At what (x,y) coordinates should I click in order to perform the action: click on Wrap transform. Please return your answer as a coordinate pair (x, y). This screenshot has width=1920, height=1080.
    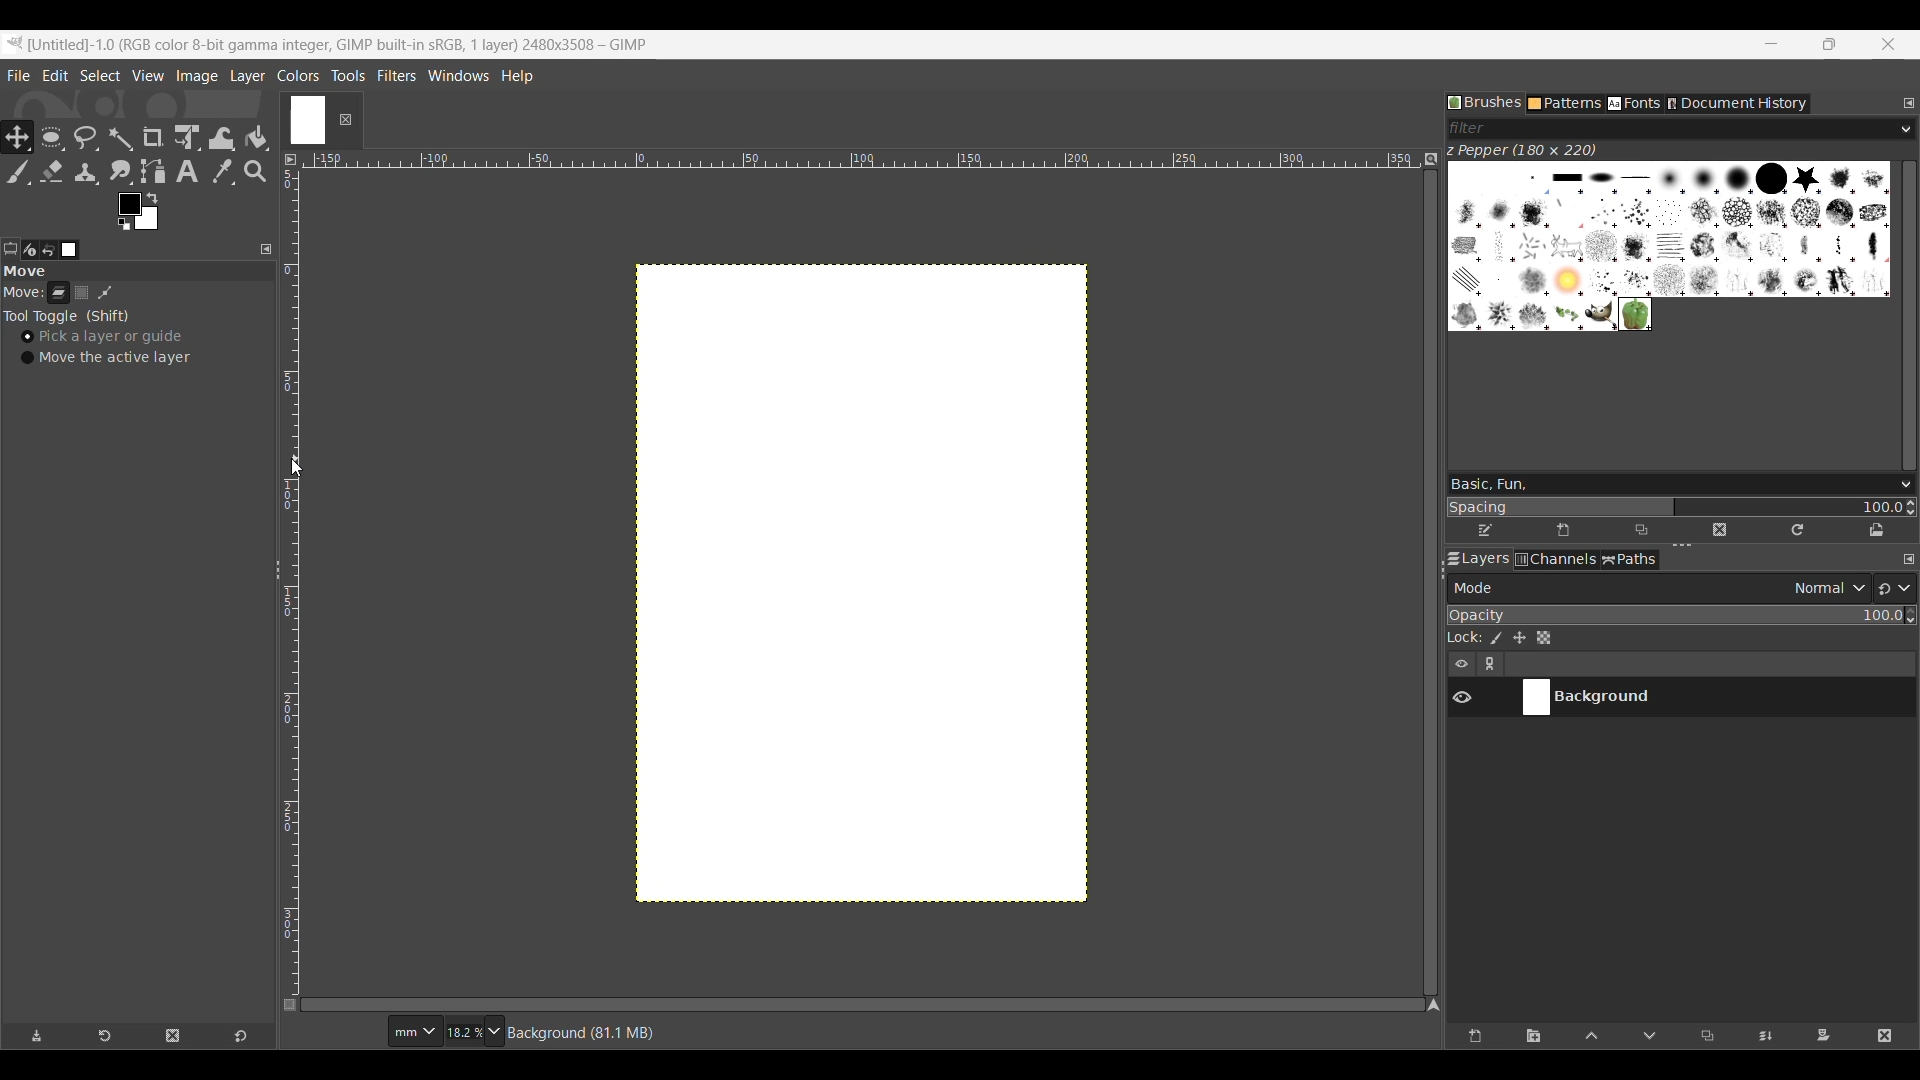
    Looking at the image, I should click on (221, 138).